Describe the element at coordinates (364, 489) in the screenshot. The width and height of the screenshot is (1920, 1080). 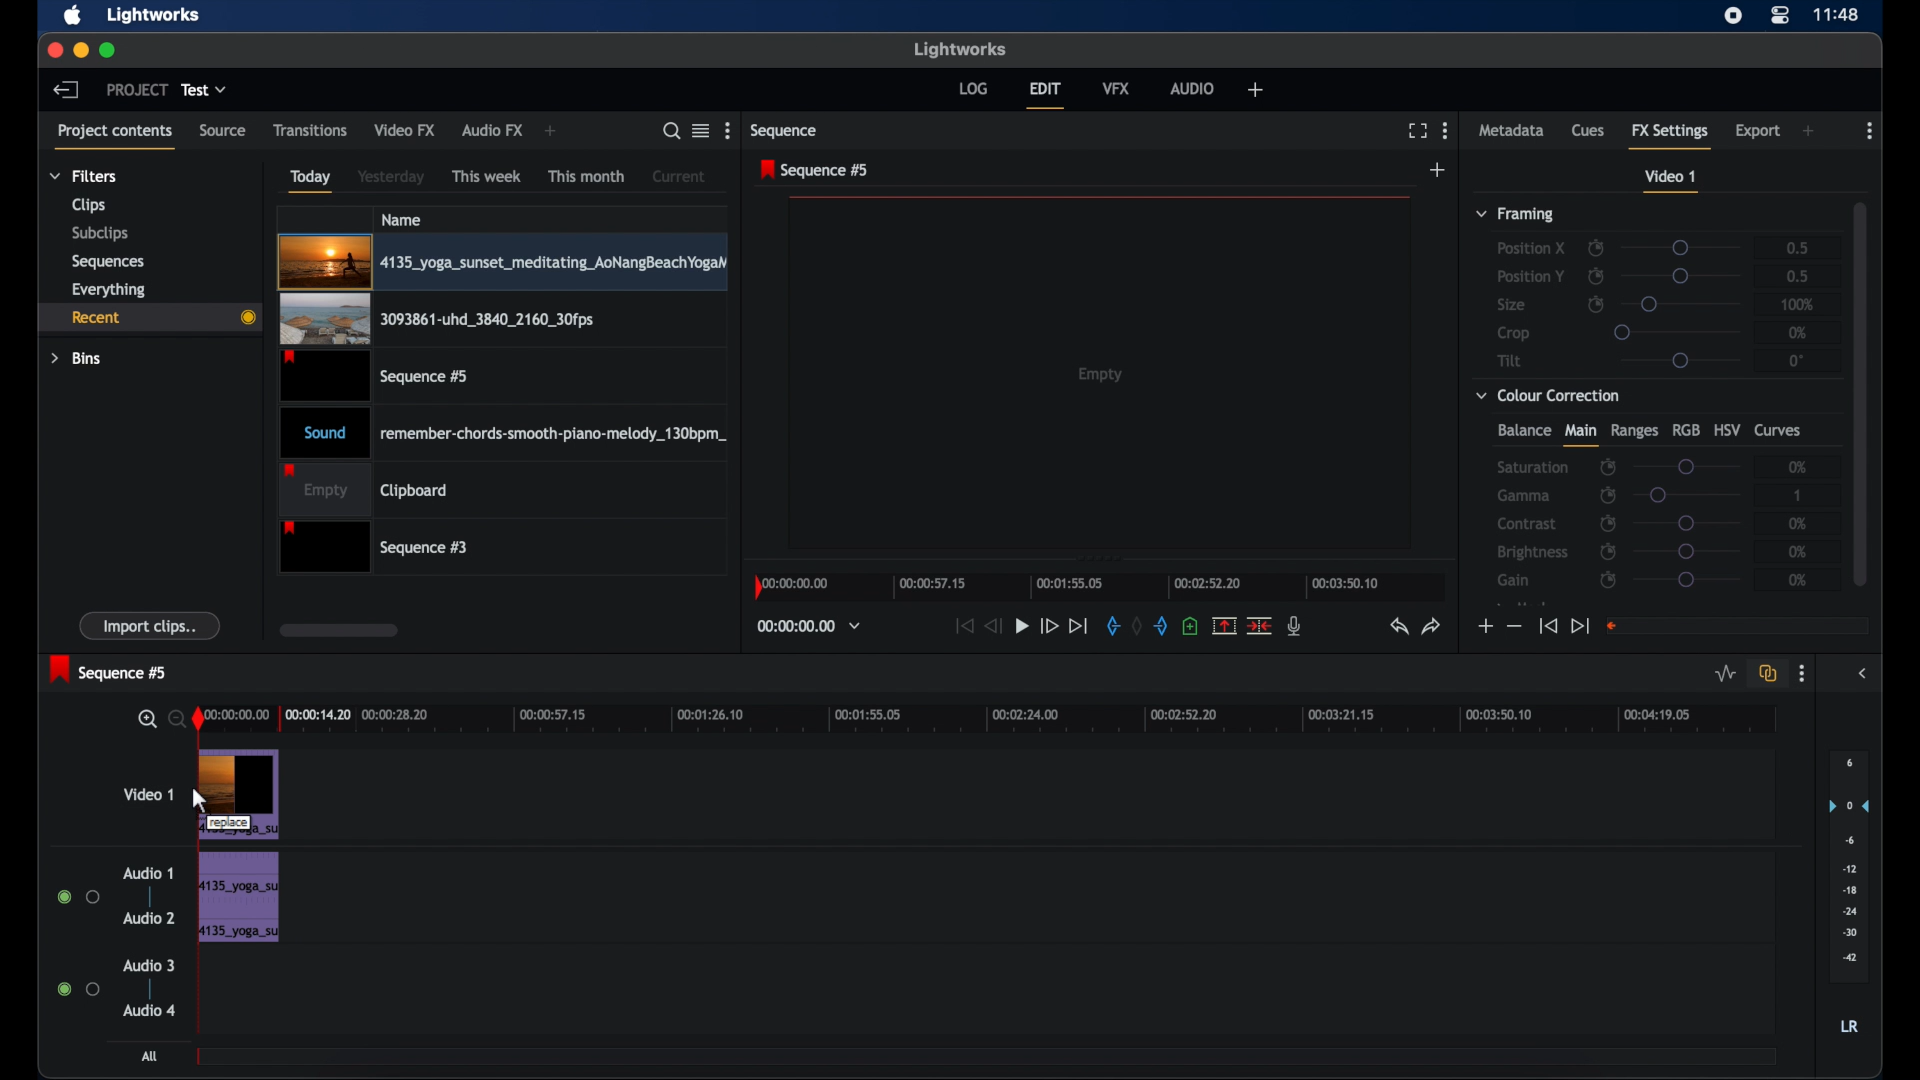
I see `empty` at that location.